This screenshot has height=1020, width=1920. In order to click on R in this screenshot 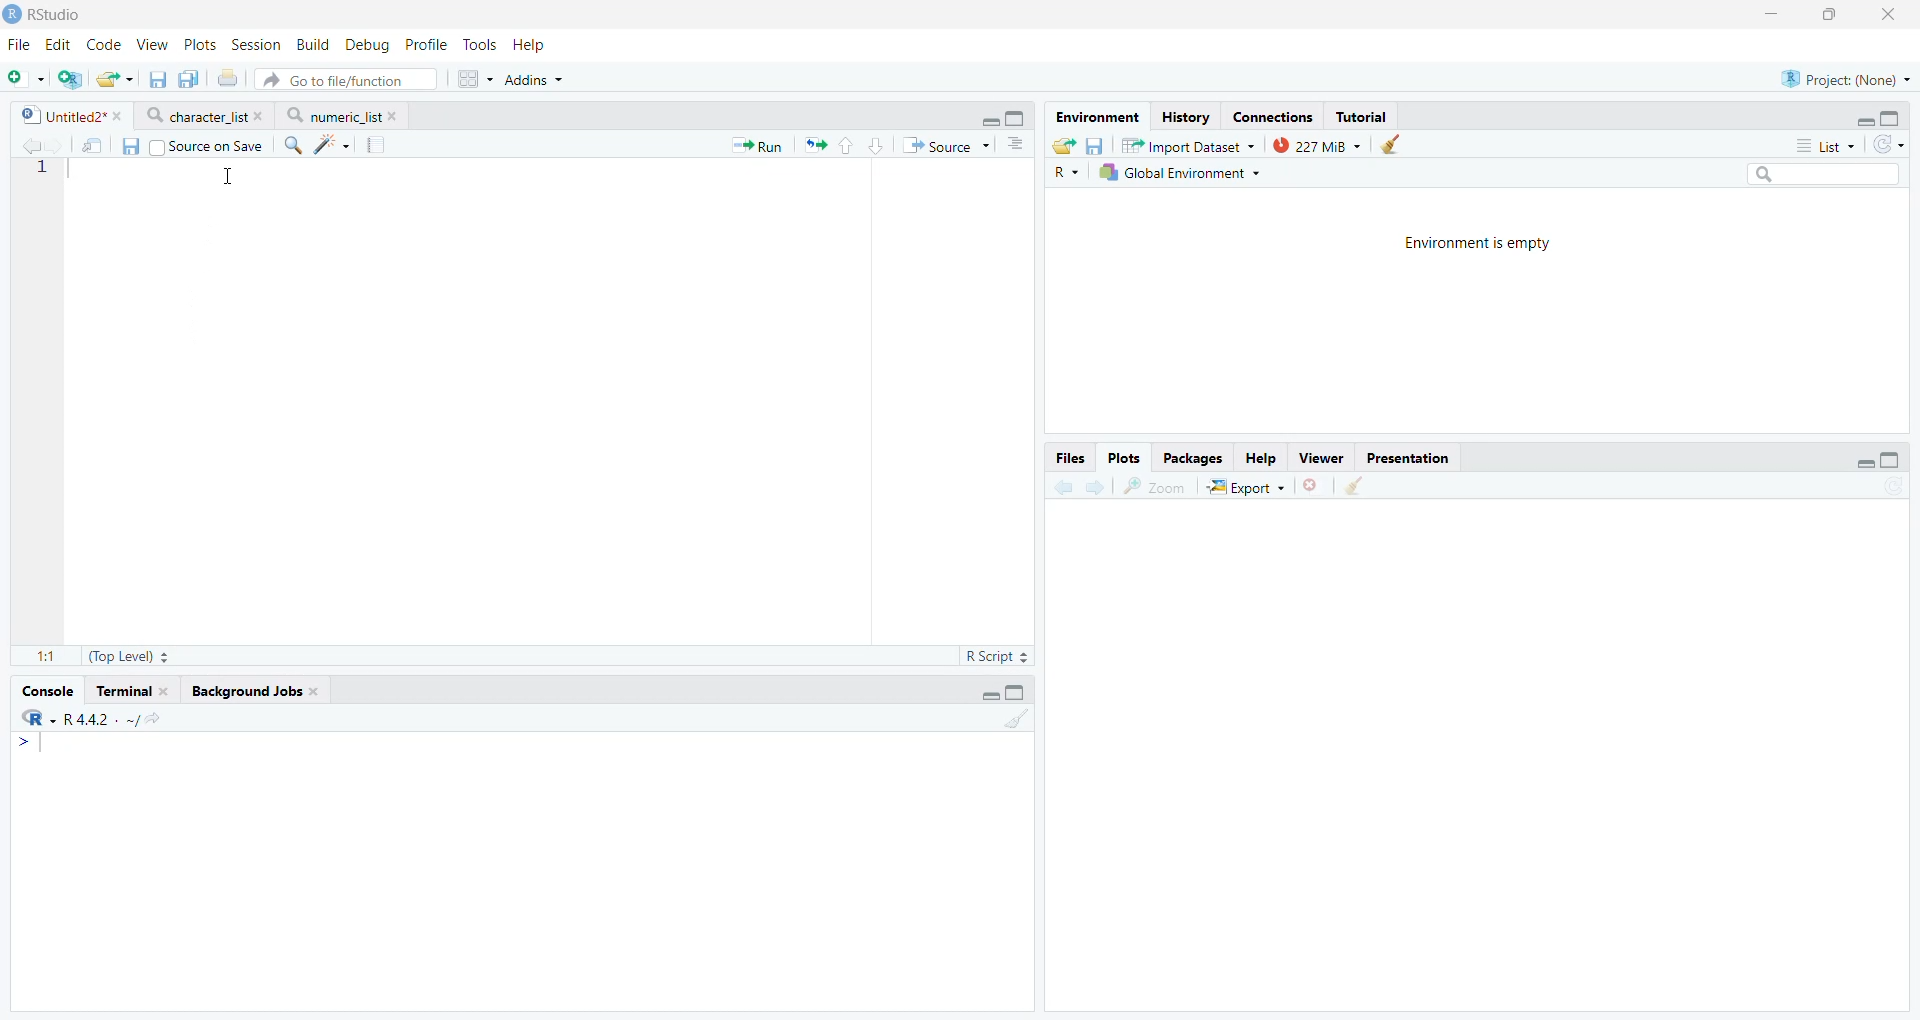, I will do `click(1068, 172)`.